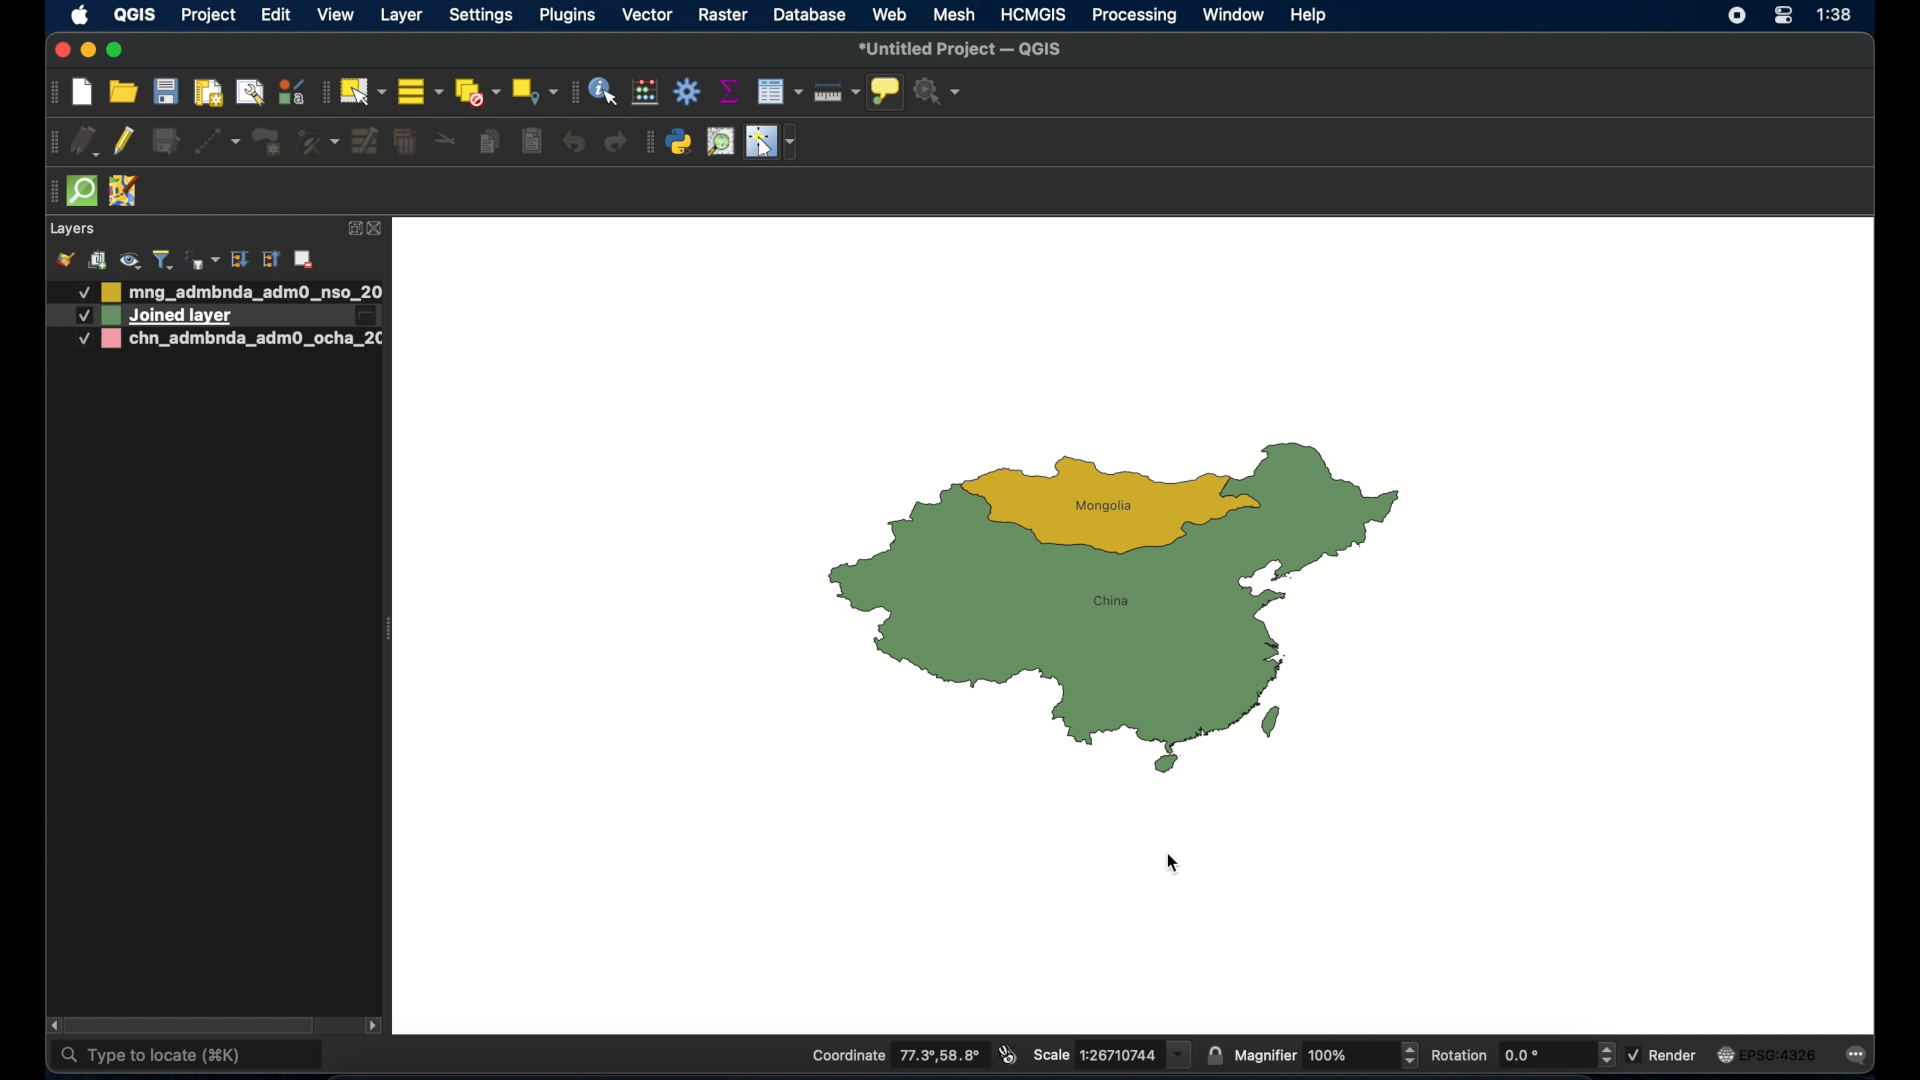 The height and width of the screenshot is (1080, 1920). What do you see at coordinates (534, 142) in the screenshot?
I see `paste features` at bounding box center [534, 142].